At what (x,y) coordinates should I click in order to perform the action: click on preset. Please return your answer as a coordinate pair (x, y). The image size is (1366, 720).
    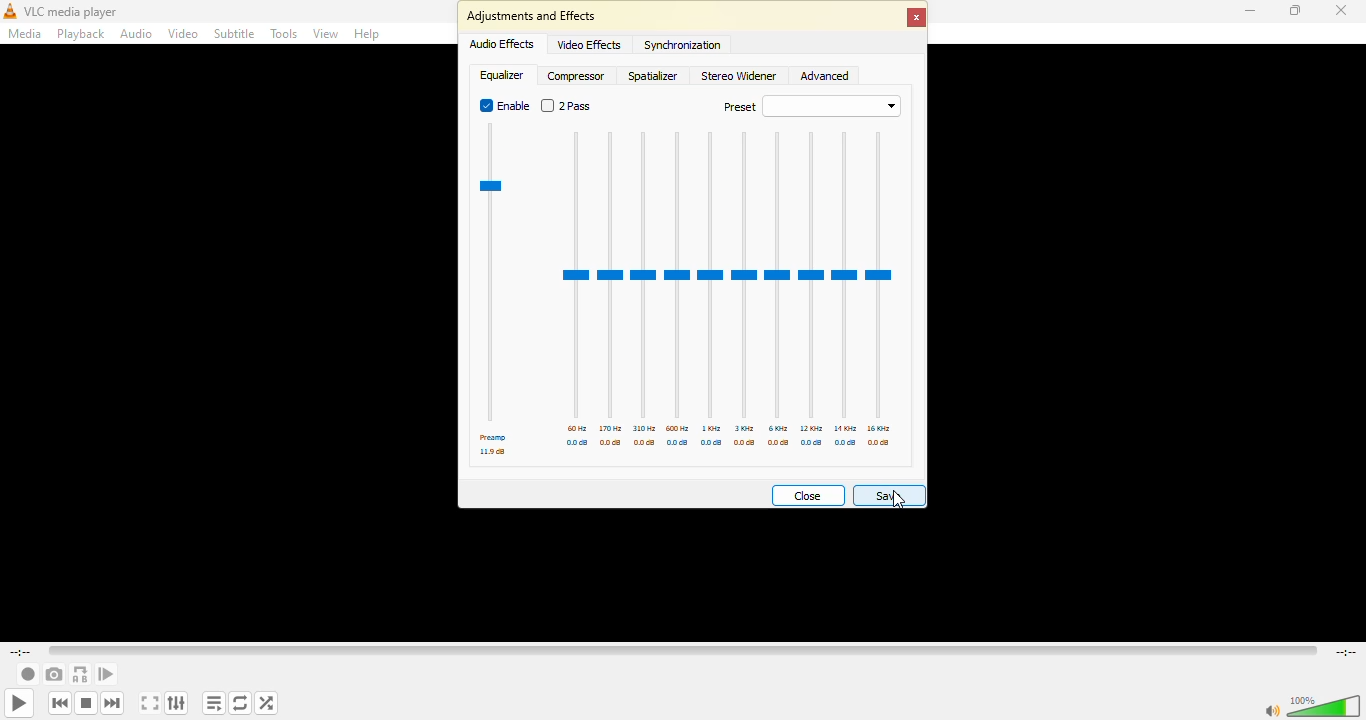
    Looking at the image, I should click on (741, 108).